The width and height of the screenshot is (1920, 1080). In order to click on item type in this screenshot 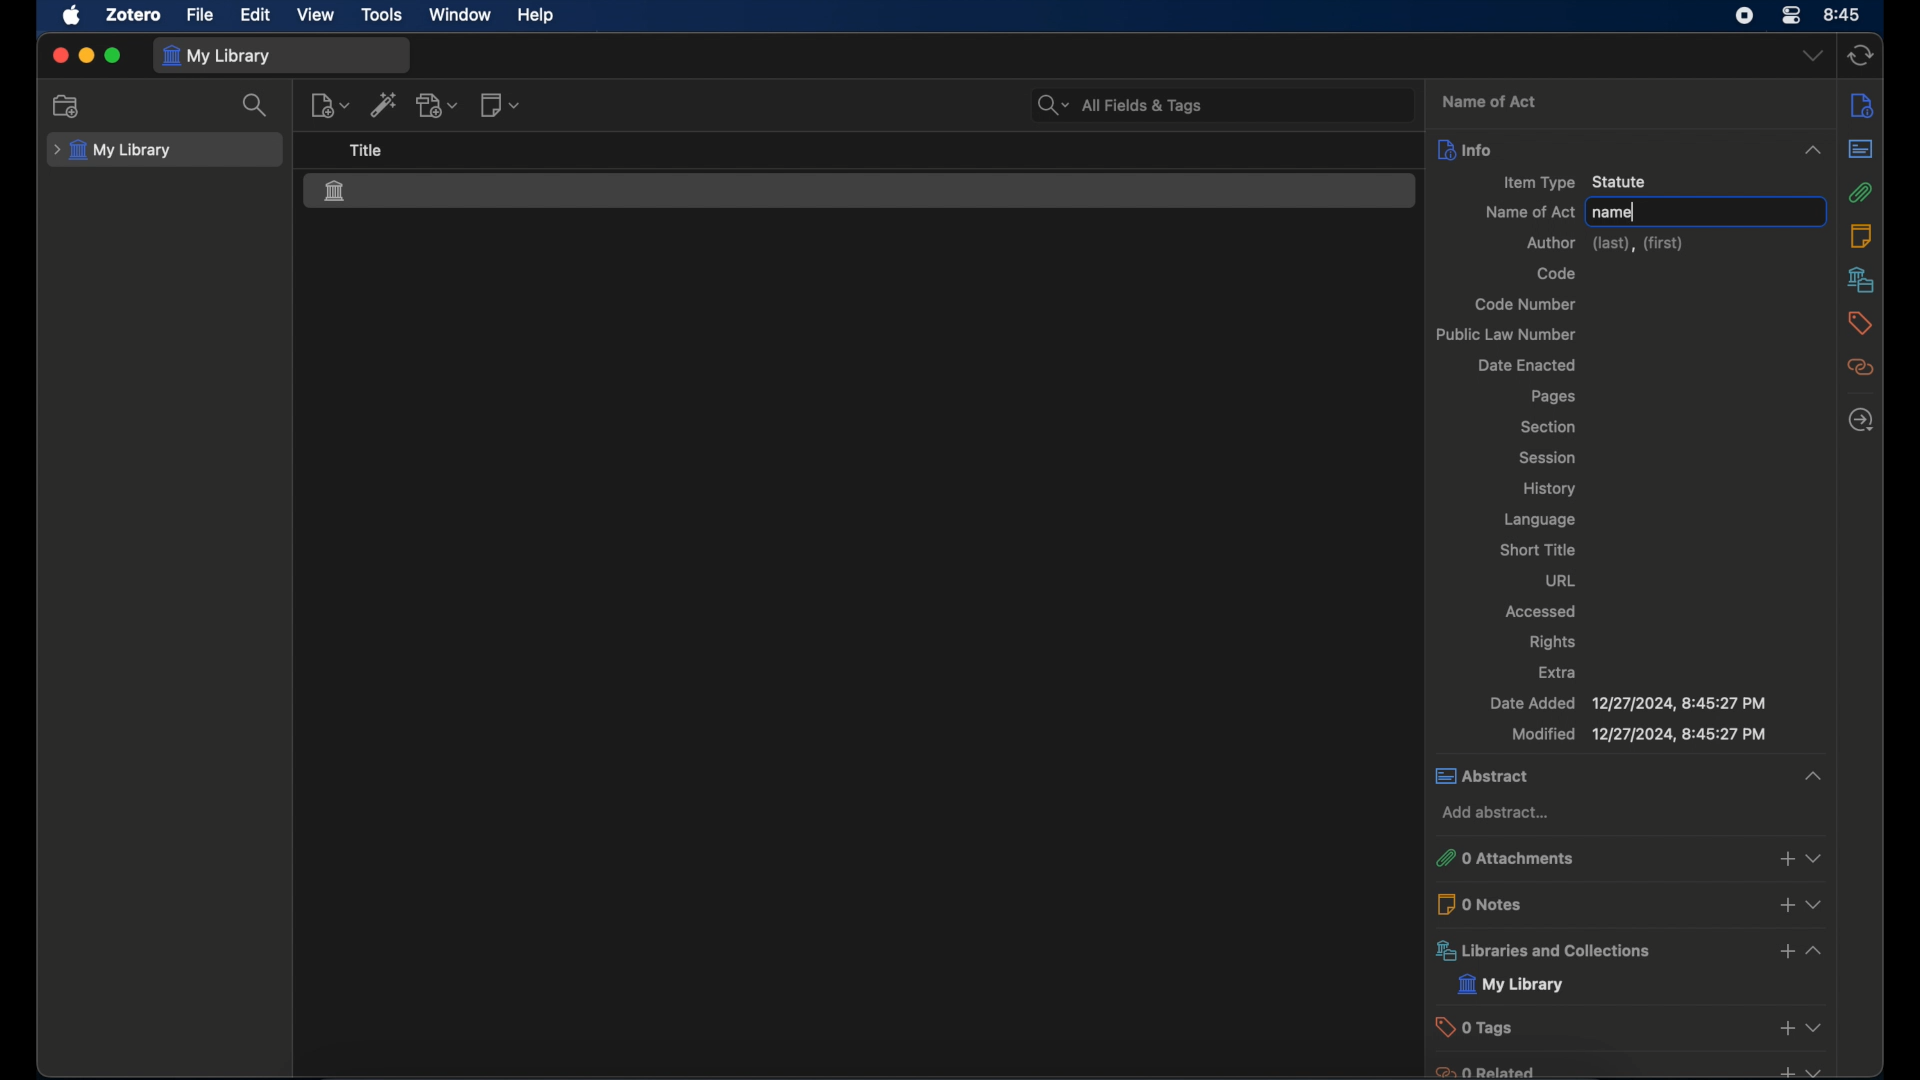, I will do `click(1578, 181)`.